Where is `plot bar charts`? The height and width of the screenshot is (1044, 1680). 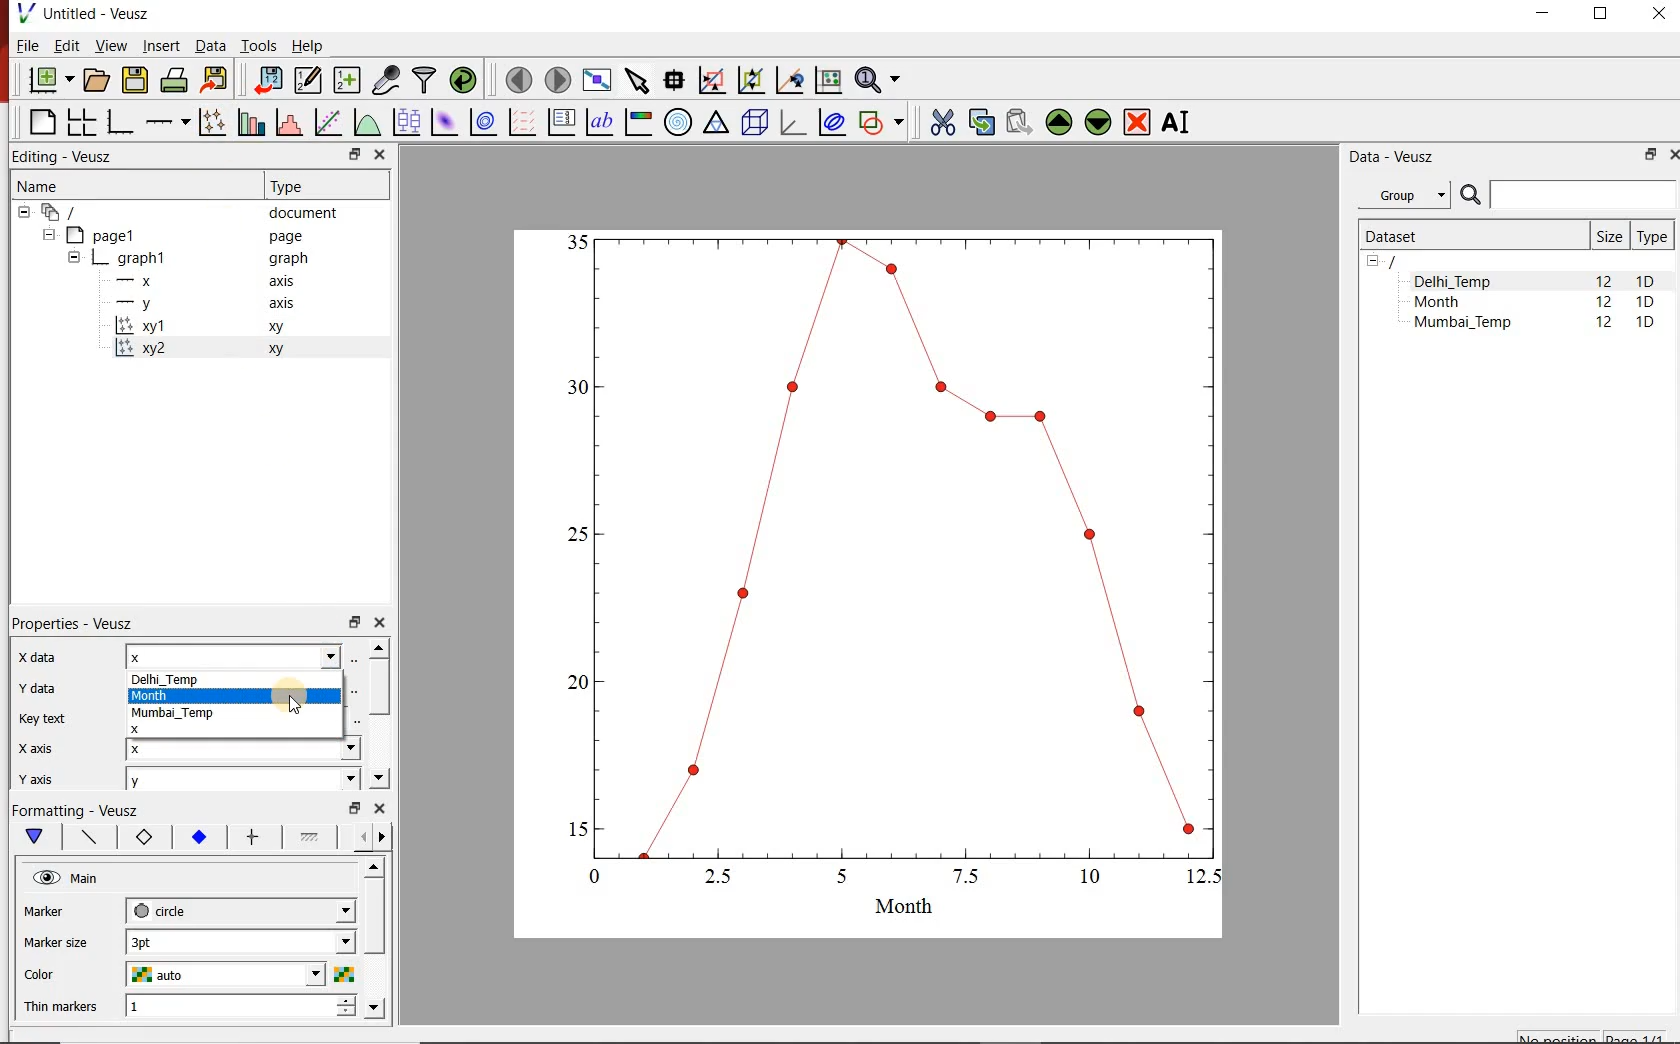
plot bar charts is located at coordinates (248, 123).